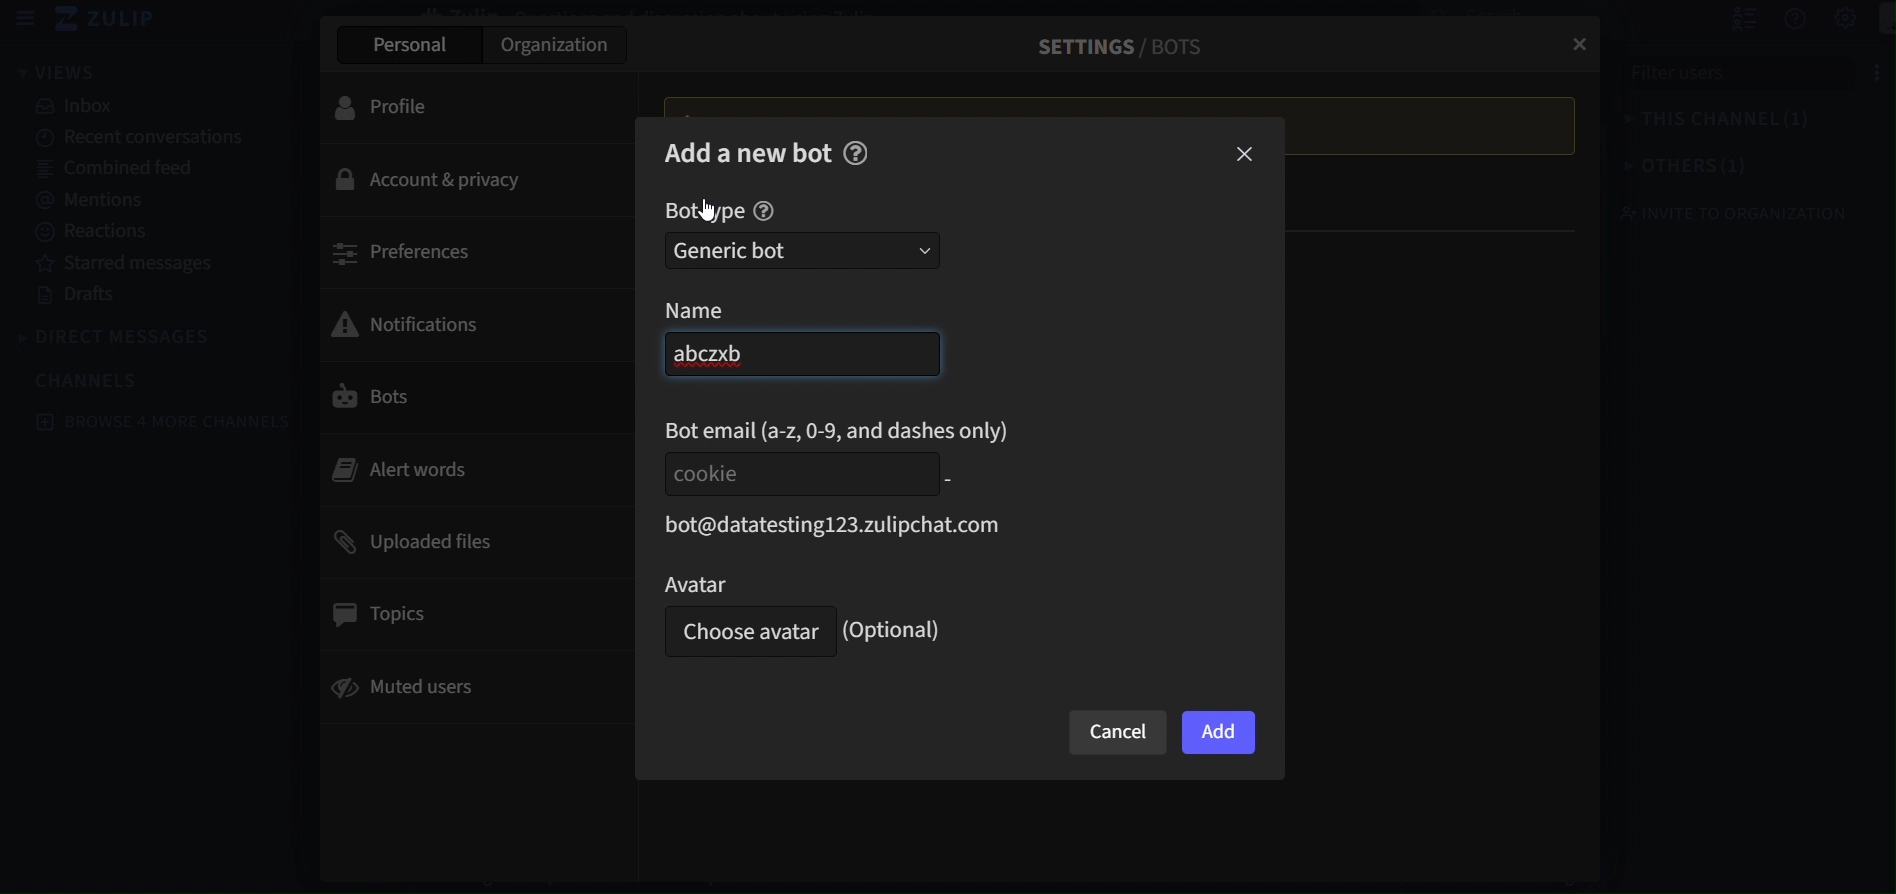  I want to click on alert words, so click(462, 469).